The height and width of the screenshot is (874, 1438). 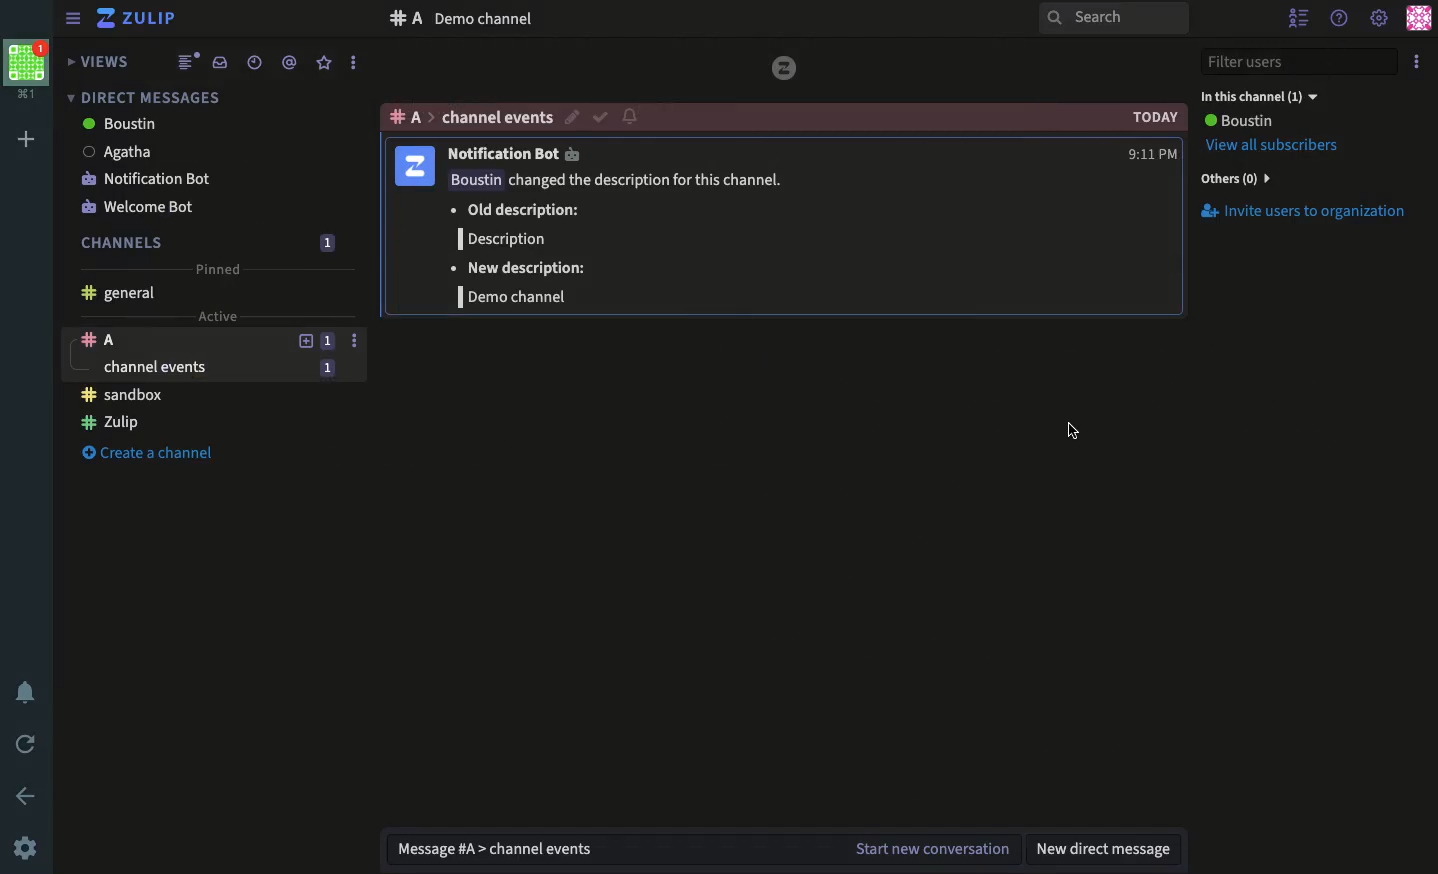 What do you see at coordinates (1380, 16) in the screenshot?
I see `Settings` at bounding box center [1380, 16].